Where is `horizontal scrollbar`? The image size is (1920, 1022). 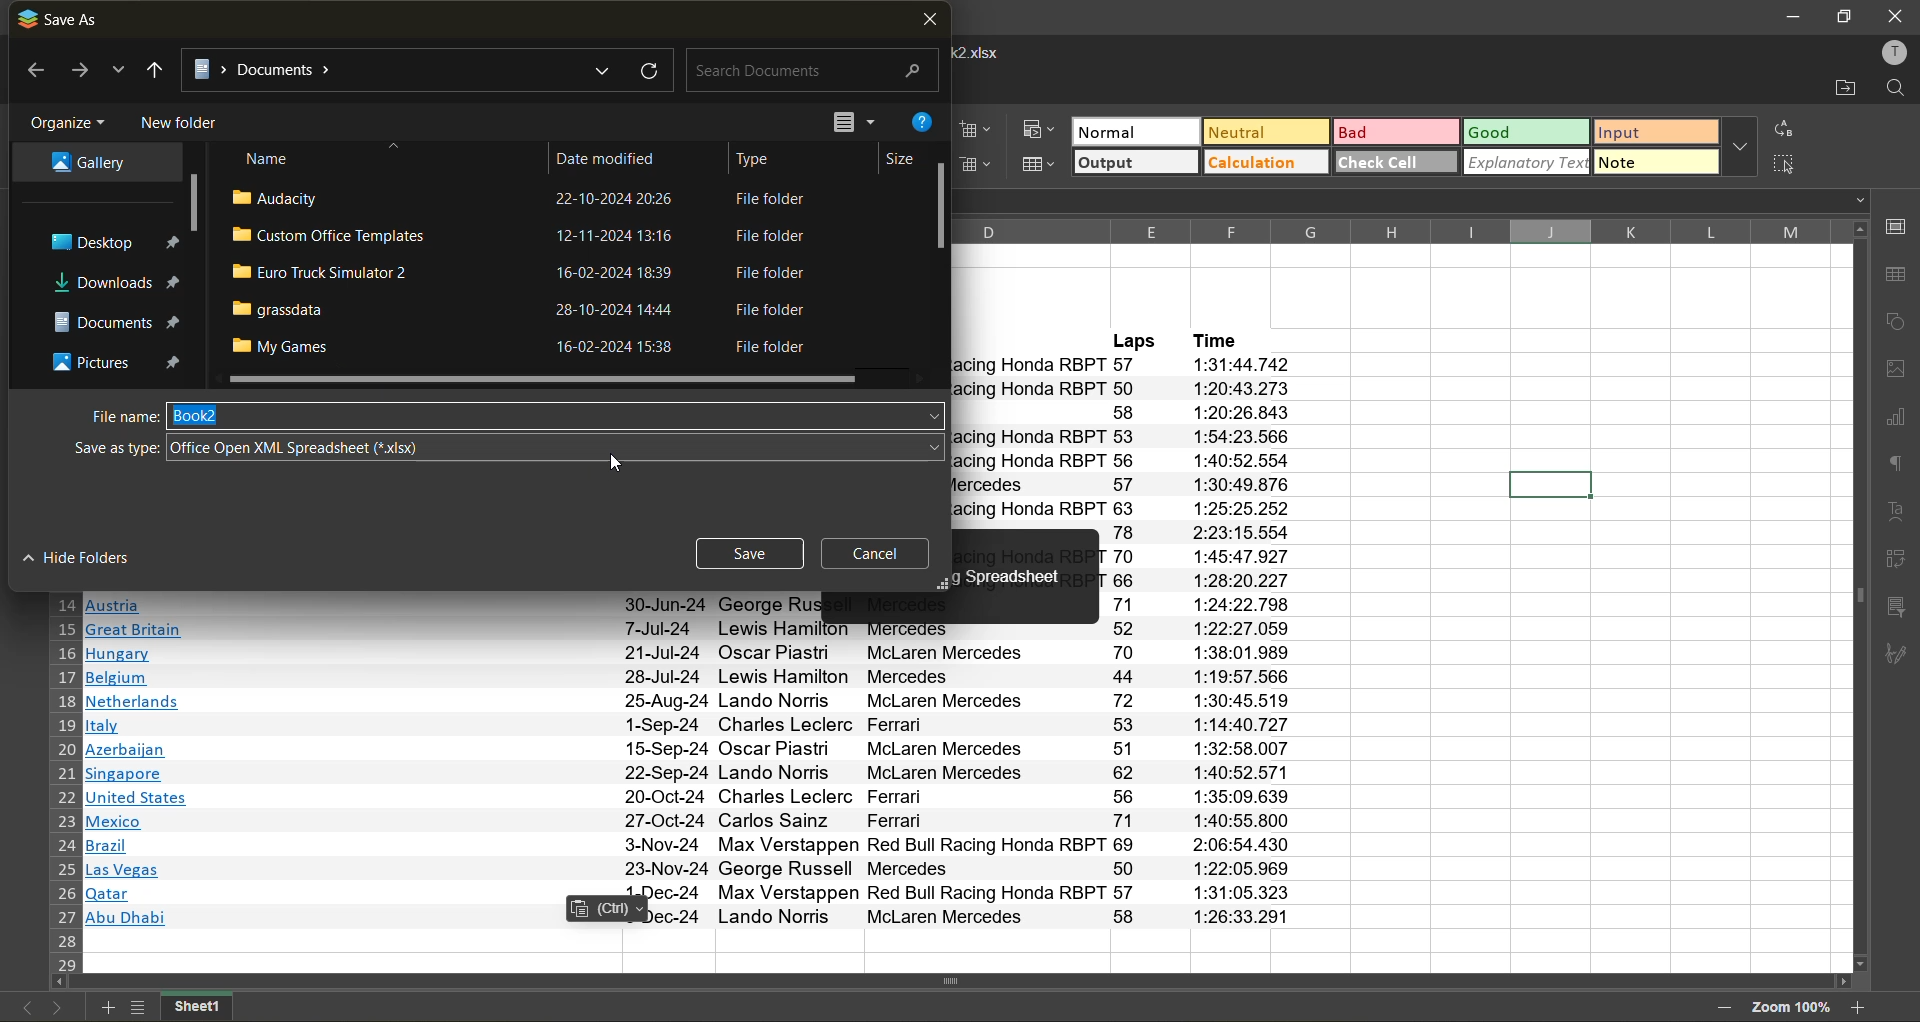
horizontal scrollbar is located at coordinates (948, 981).